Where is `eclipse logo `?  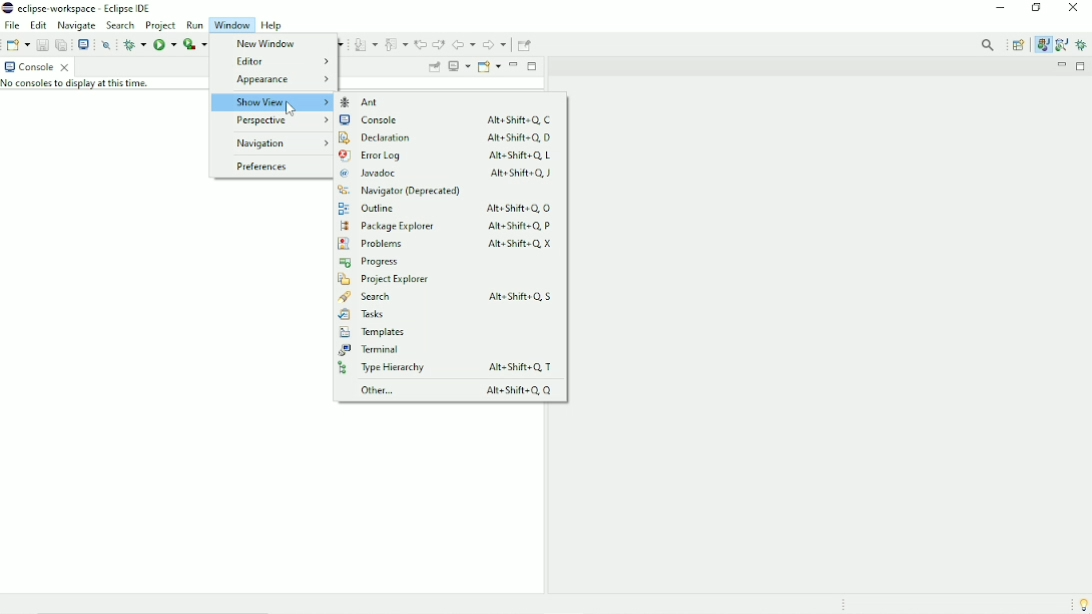
eclipse logo  is located at coordinates (7, 8).